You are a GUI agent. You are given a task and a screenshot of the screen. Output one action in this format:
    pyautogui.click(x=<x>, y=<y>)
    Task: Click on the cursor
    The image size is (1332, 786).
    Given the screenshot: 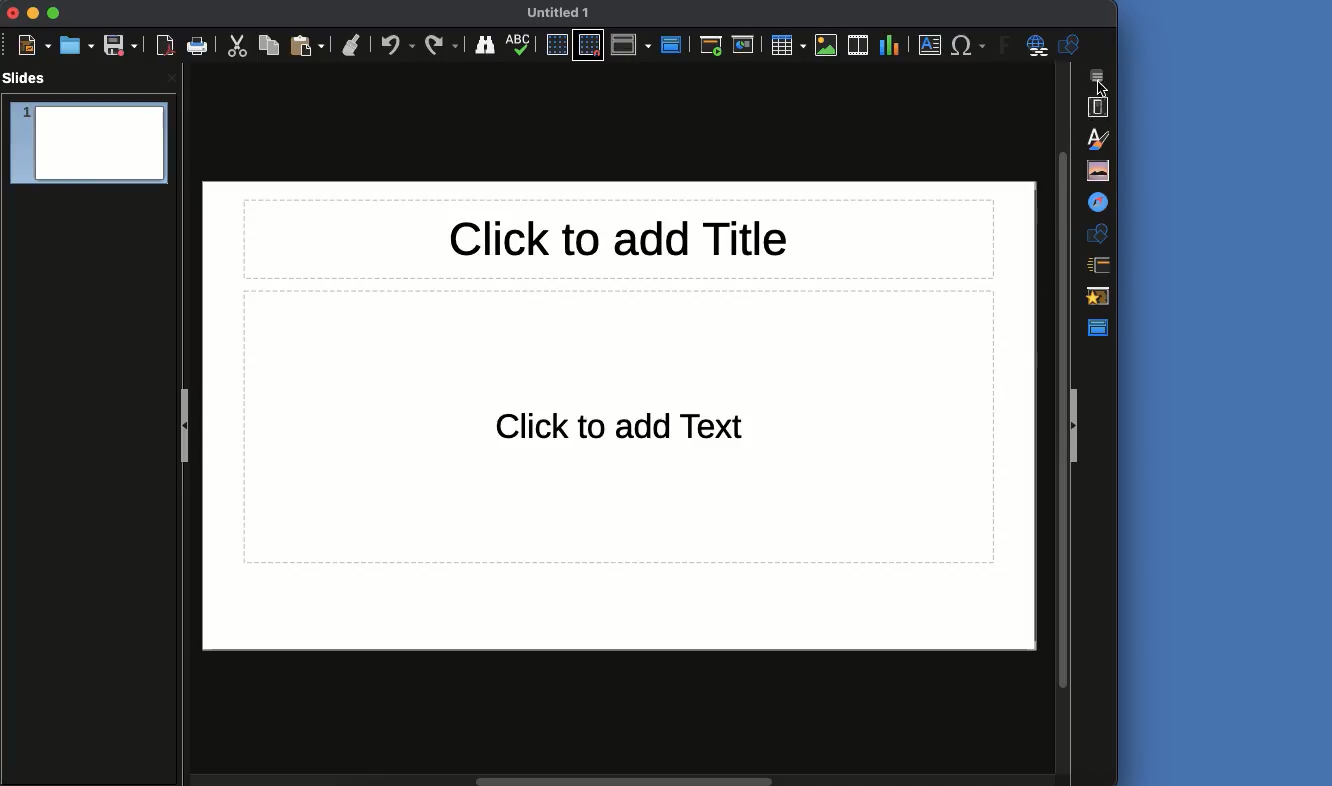 What is the action you would take?
    pyautogui.click(x=1108, y=89)
    